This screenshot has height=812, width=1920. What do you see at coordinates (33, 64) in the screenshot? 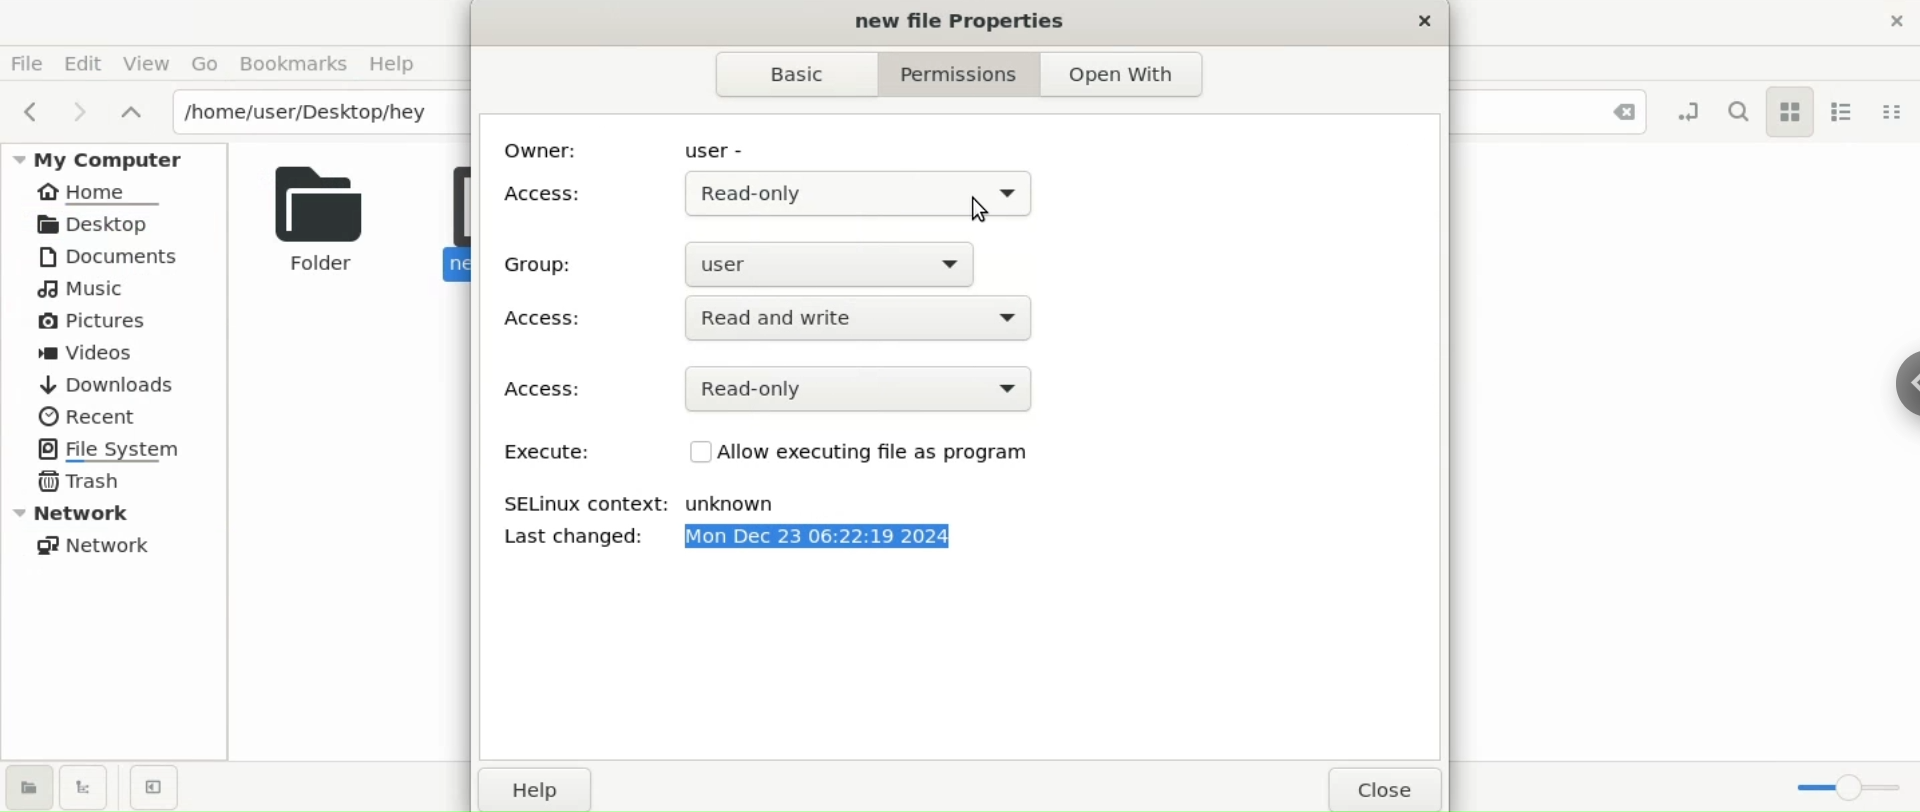
I see `File` at bounding box center [33, 64].